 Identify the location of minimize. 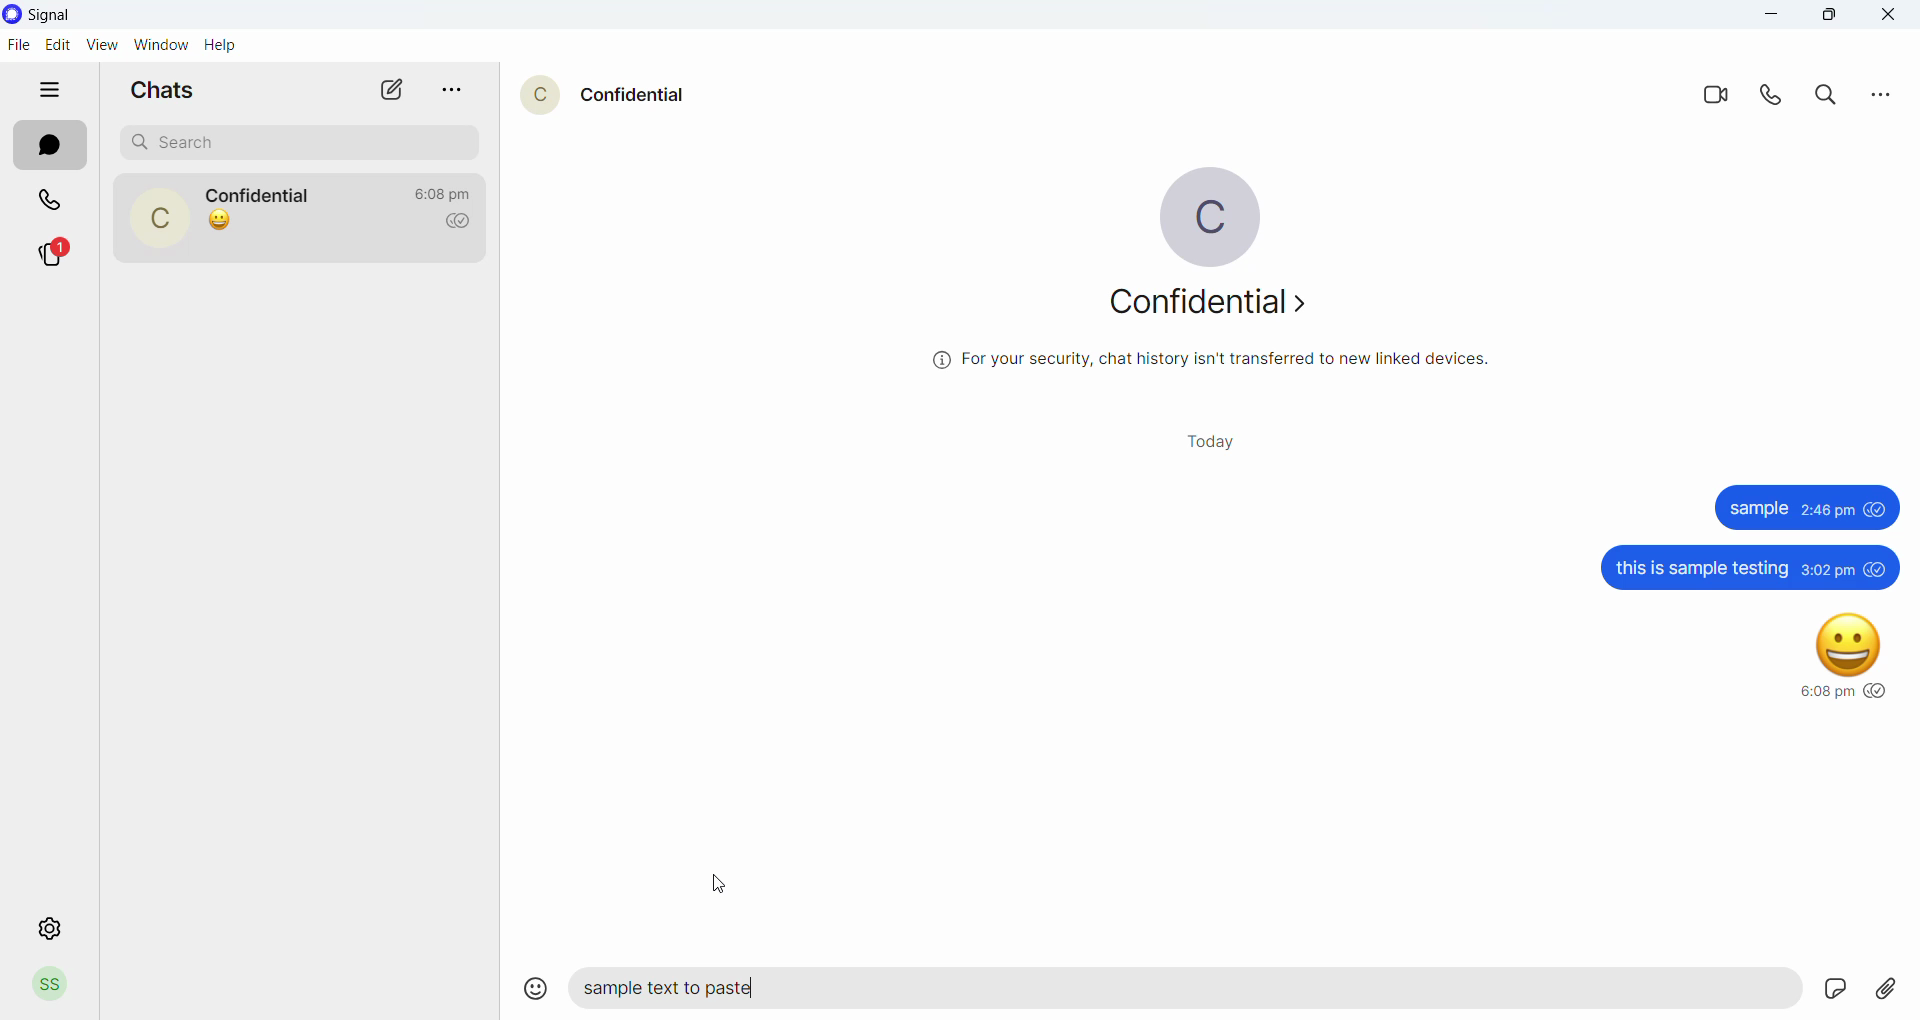
(1775, 17).